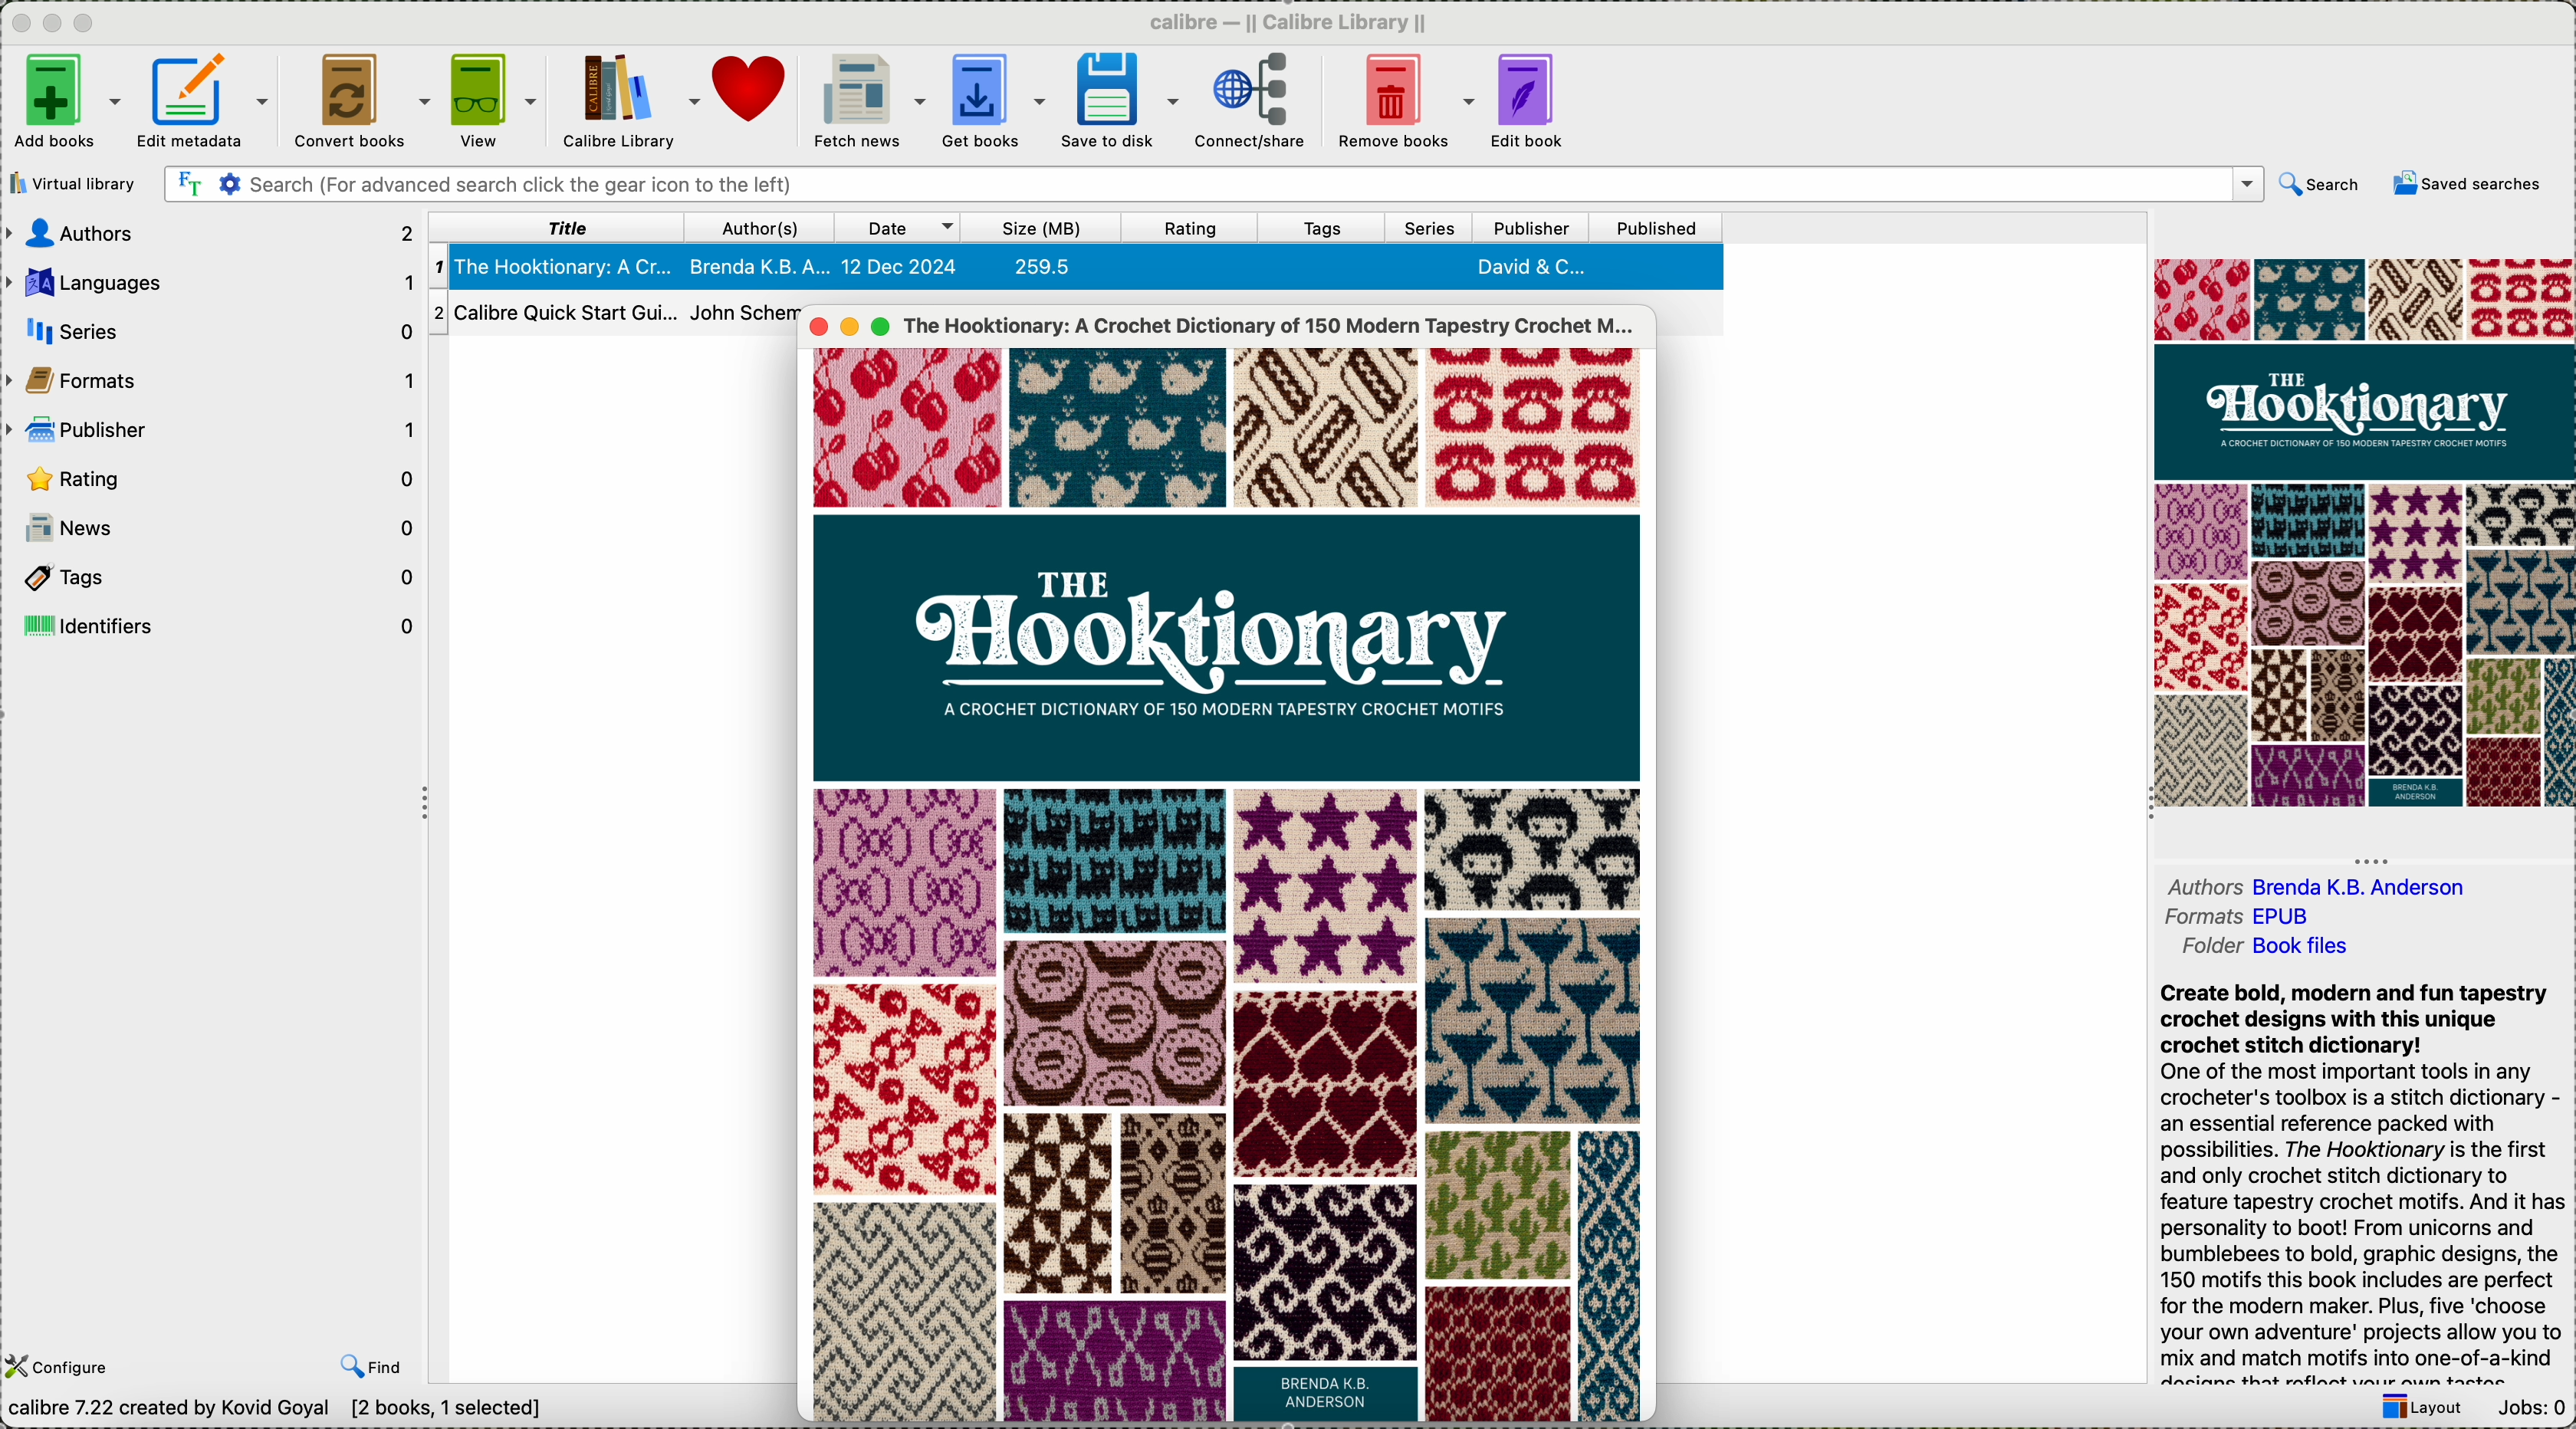  I want to click on tags, so click(212, 576).